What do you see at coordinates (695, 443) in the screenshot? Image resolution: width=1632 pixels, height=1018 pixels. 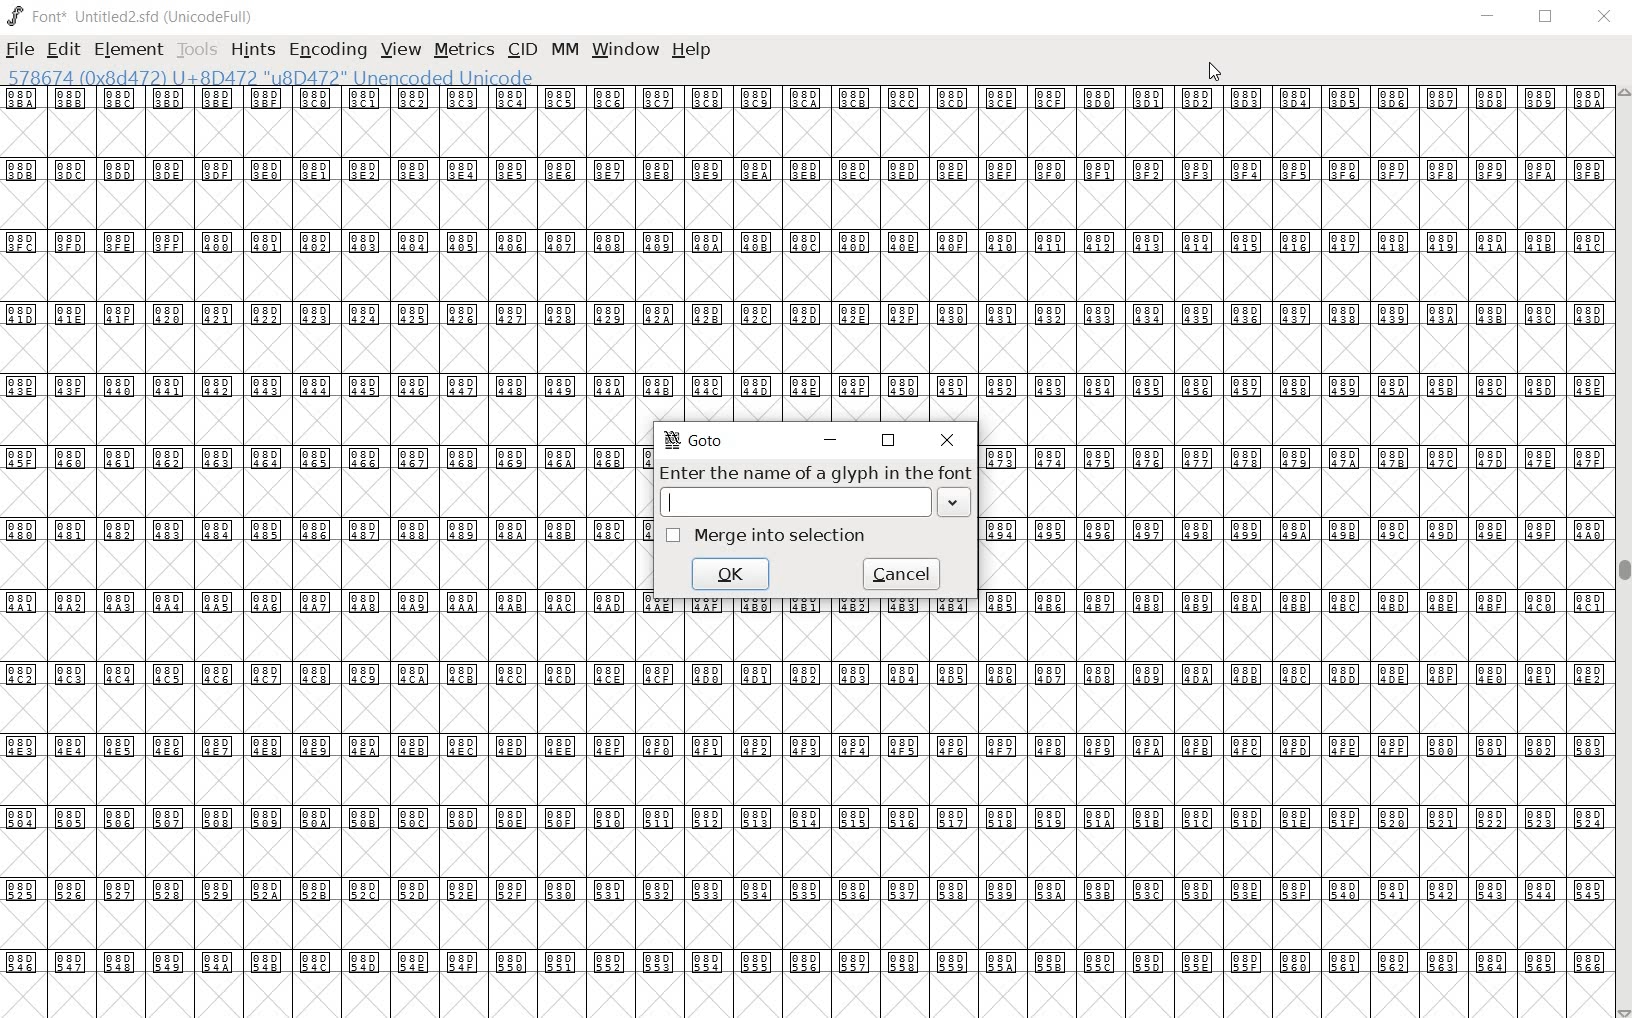 I see `GoTo` at bounding box center [695, 443].